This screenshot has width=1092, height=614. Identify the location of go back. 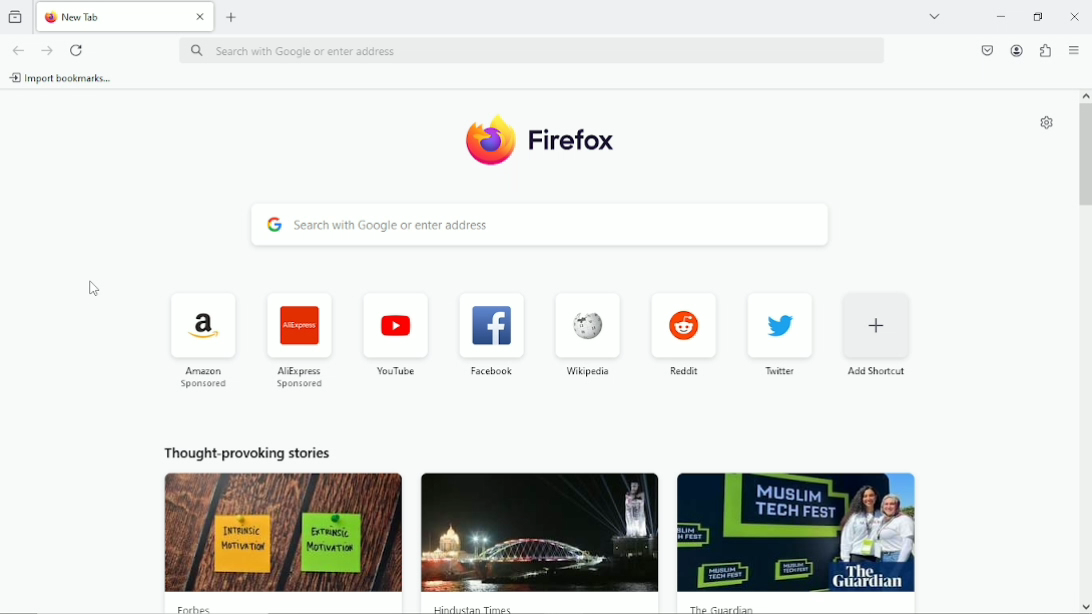
(18, 50).